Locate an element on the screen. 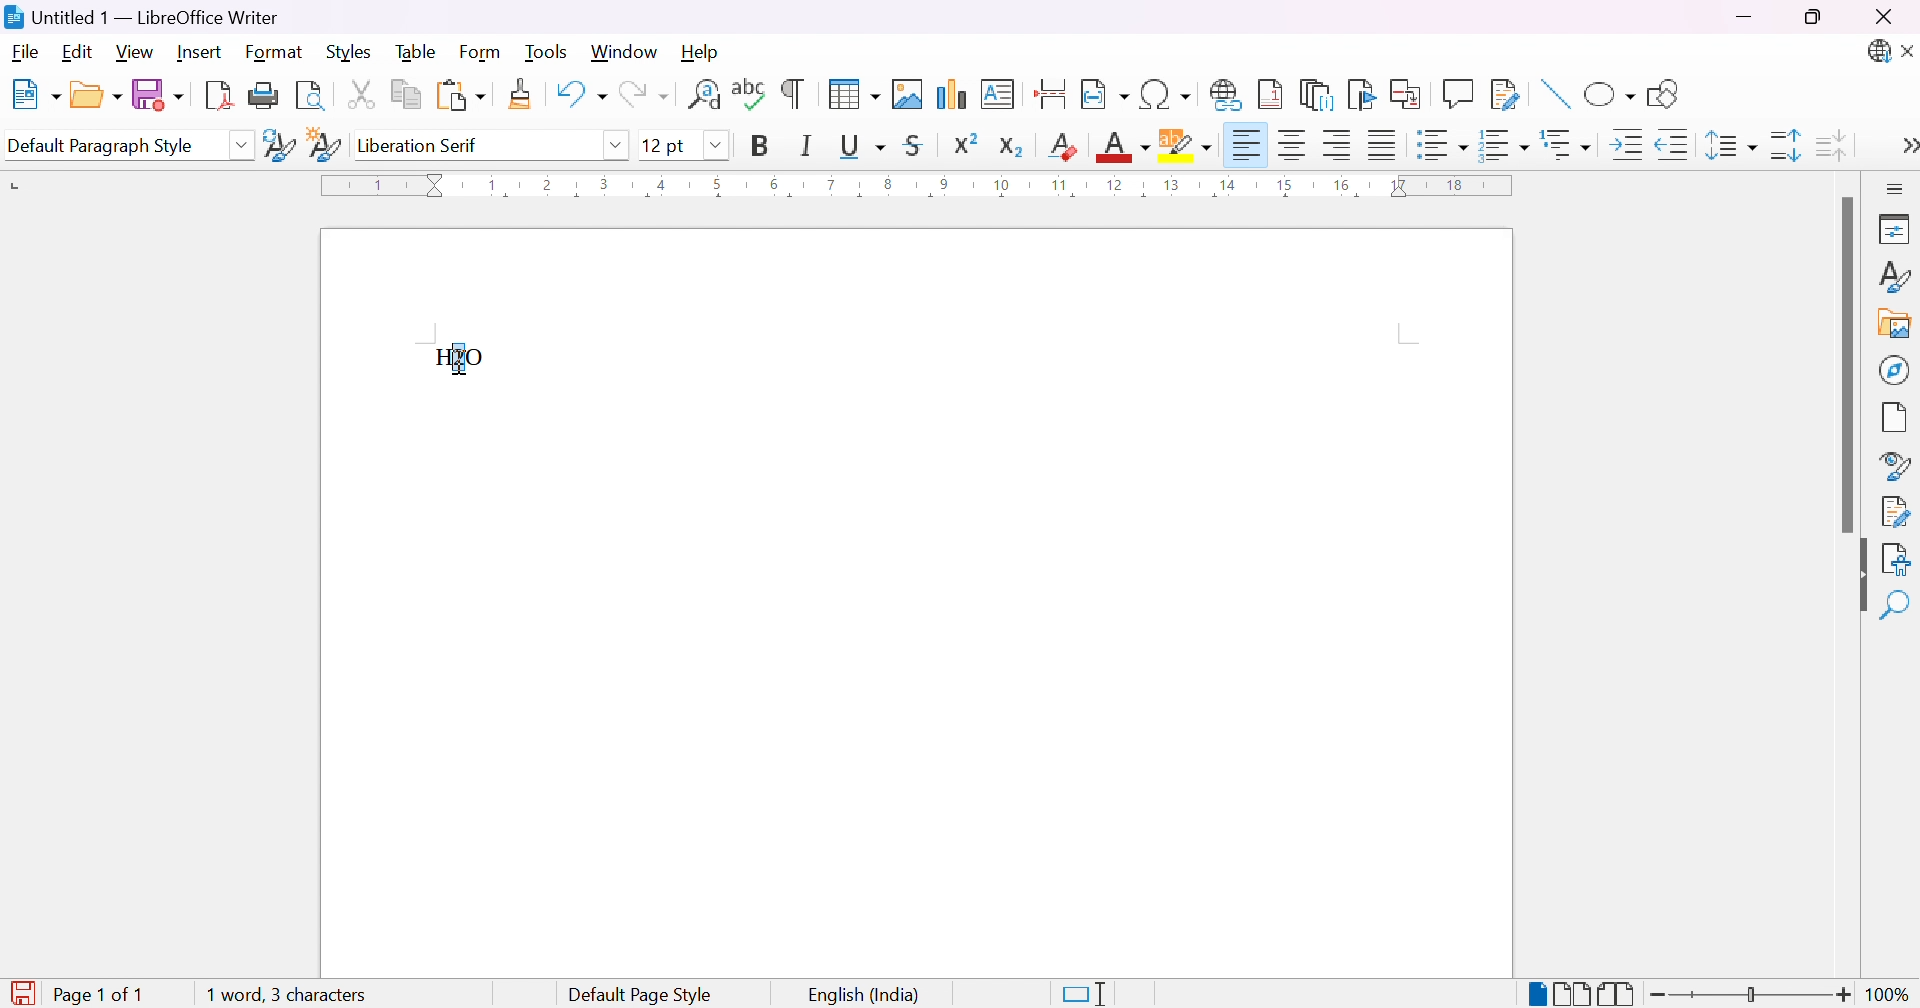 The width and height of the screenshot is (1920, 1008). Open is located at coordinates (95, 93).